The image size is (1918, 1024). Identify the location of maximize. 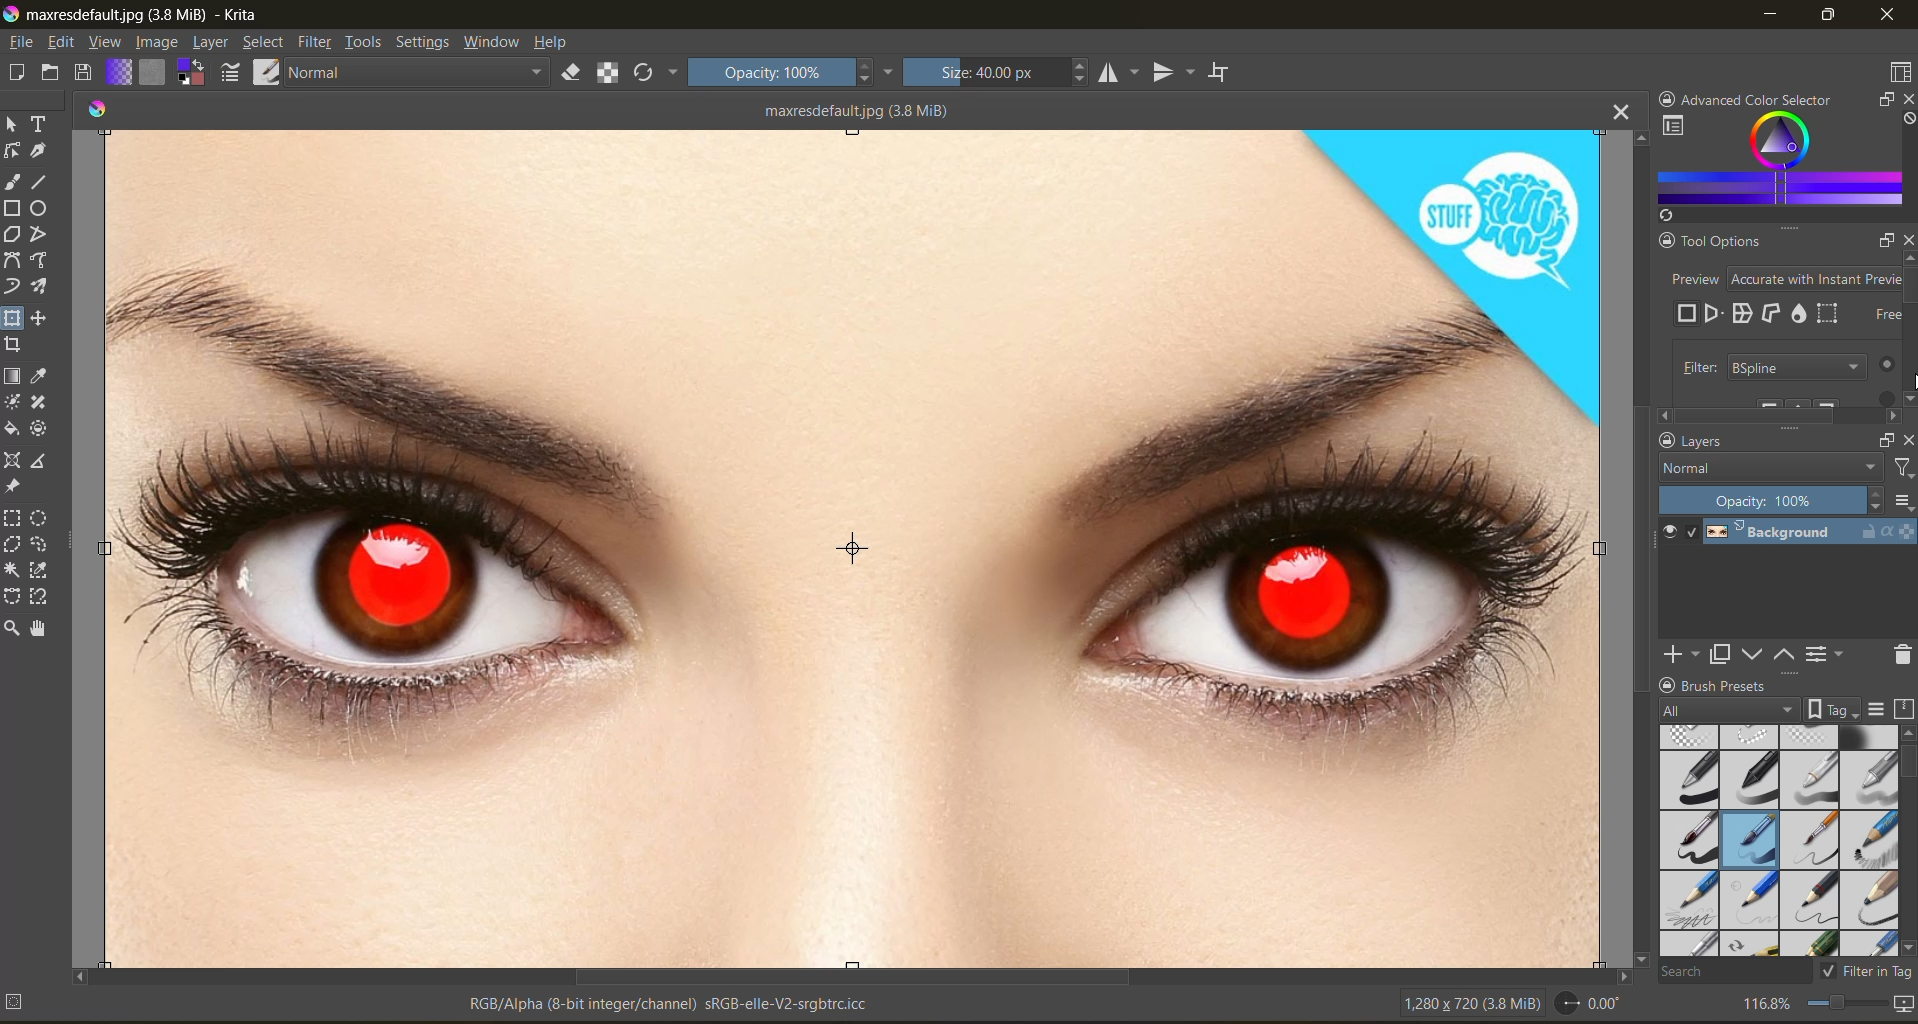
(1837, 18).